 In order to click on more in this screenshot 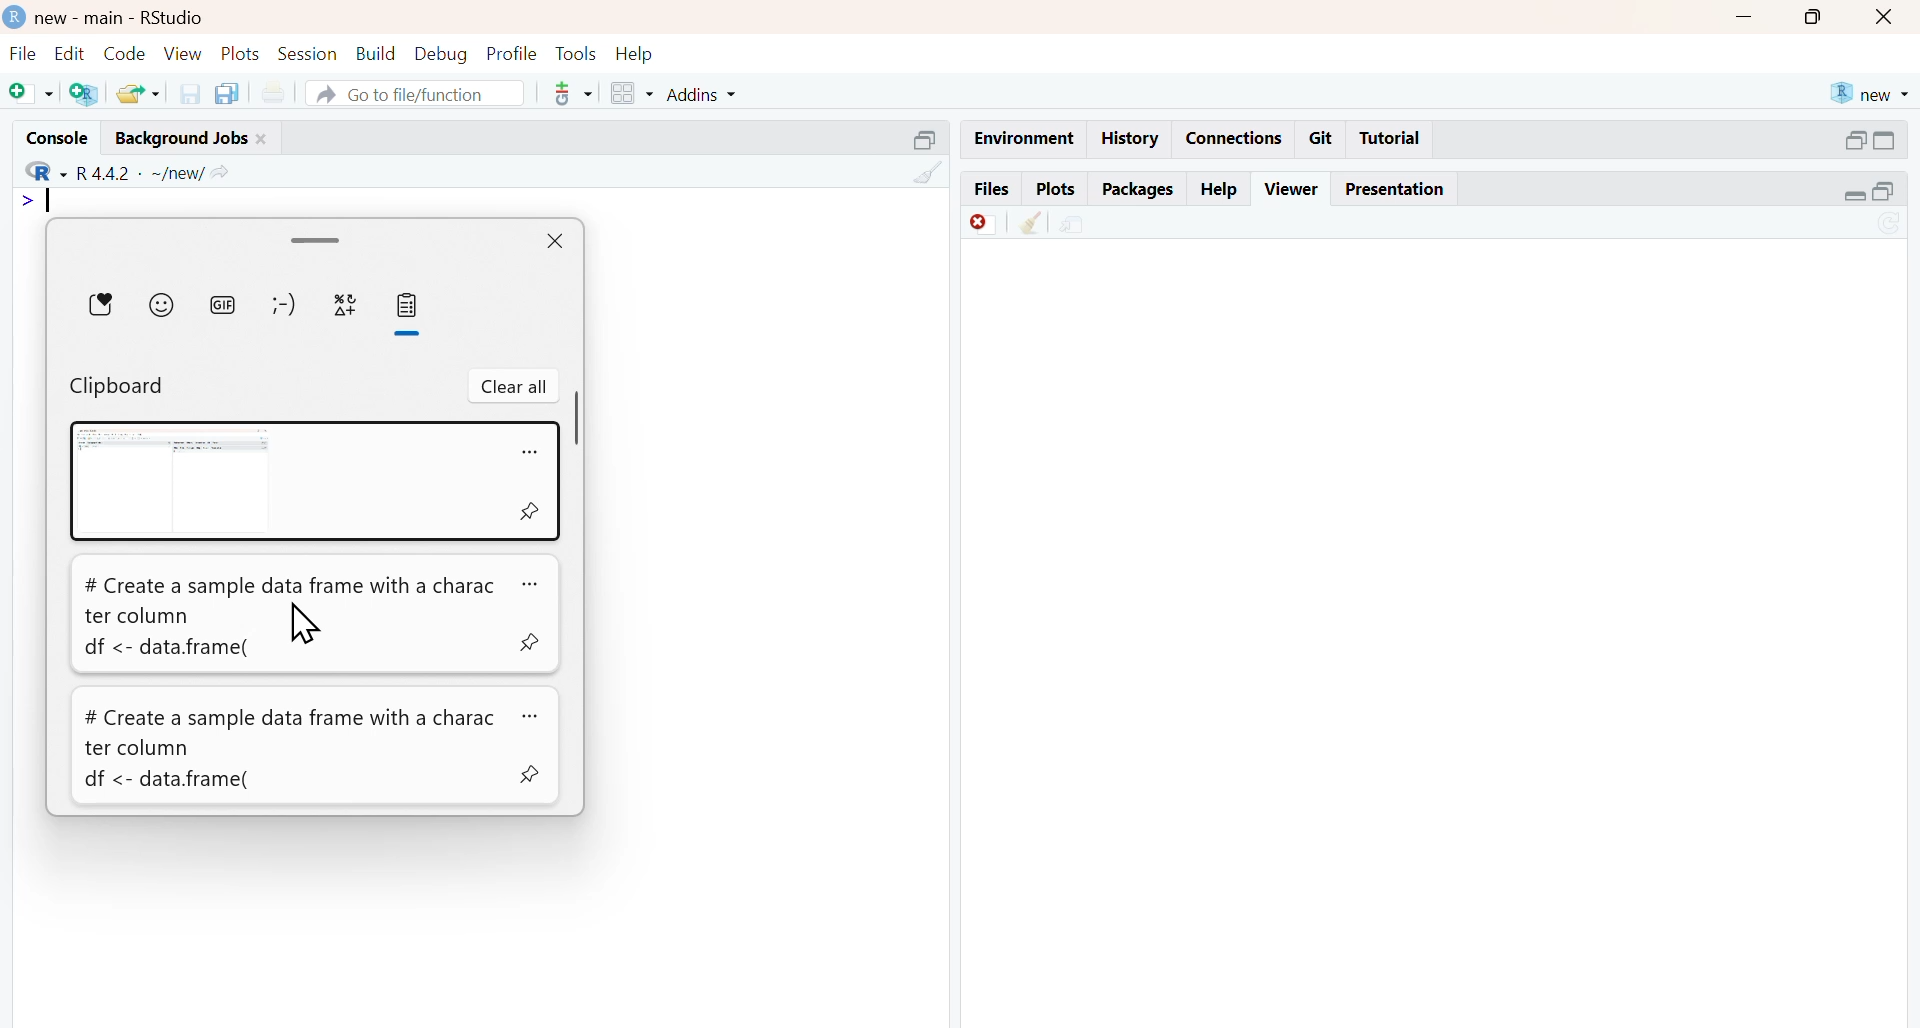, I will do `click(528, 717)`.